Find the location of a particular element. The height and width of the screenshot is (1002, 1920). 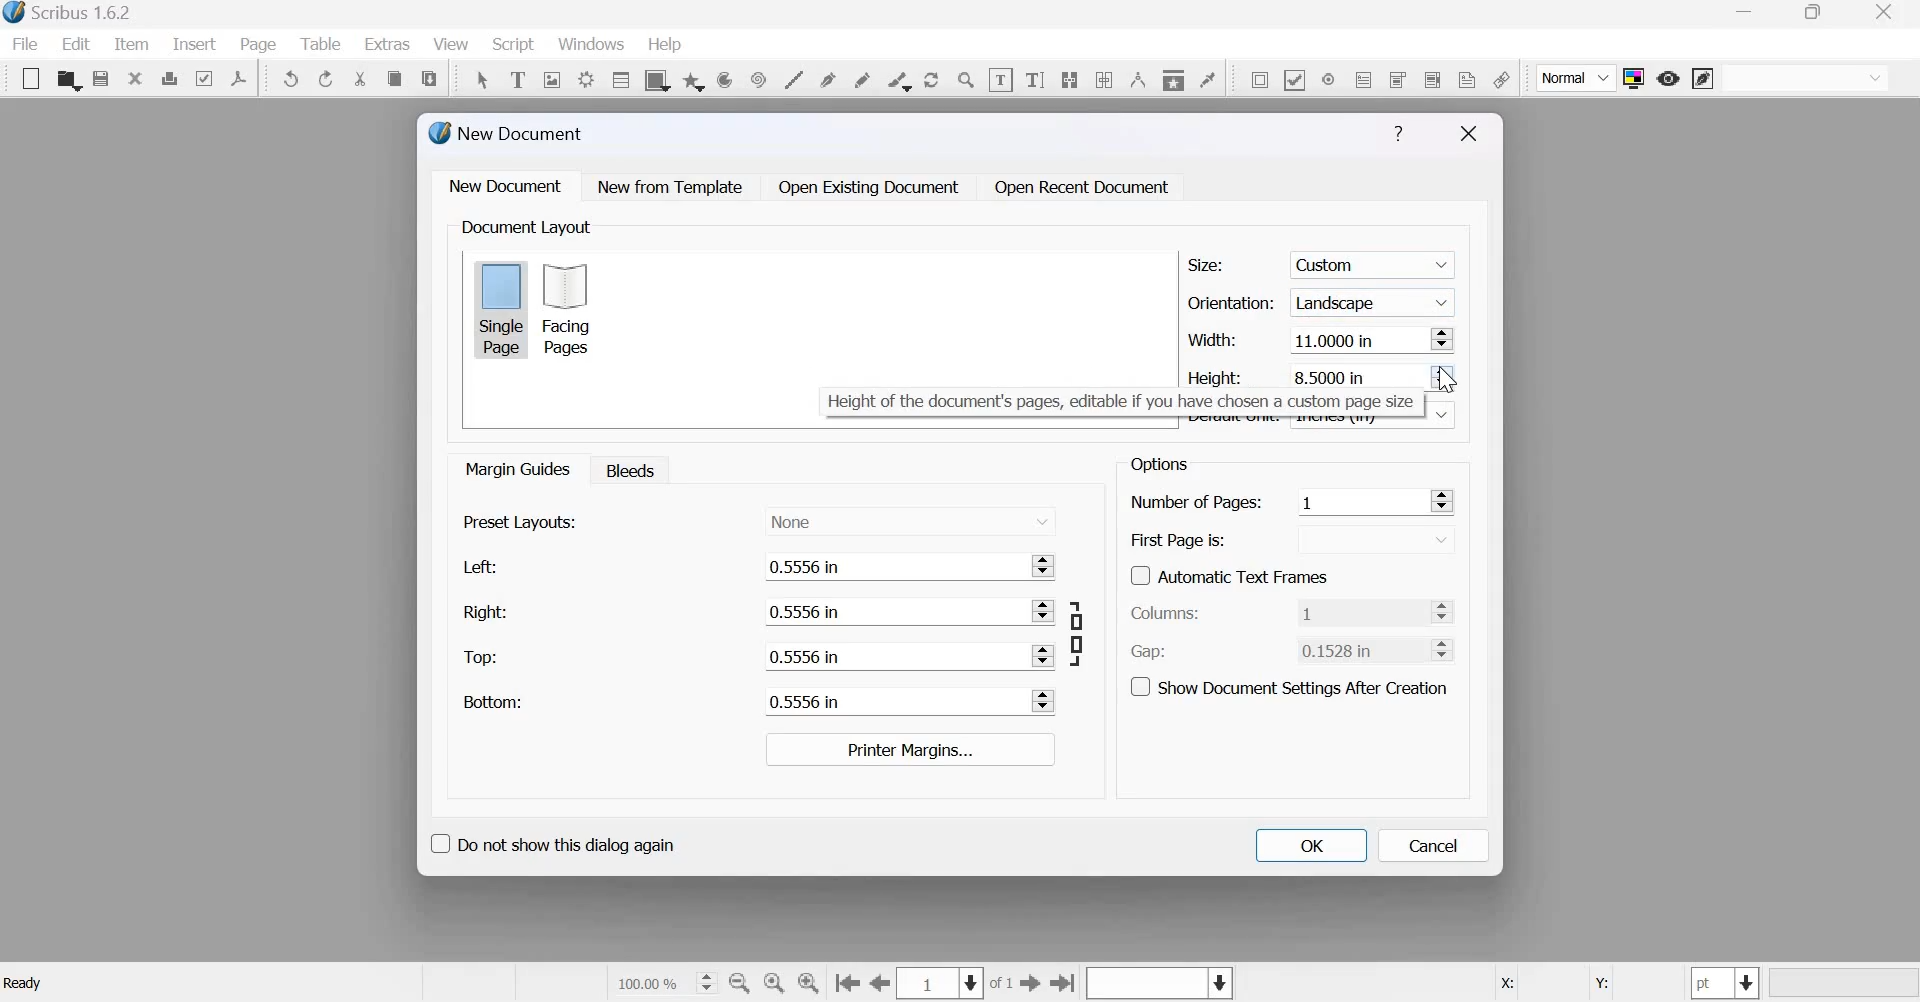

PDF radio button is located at coordinates (1327, 78).